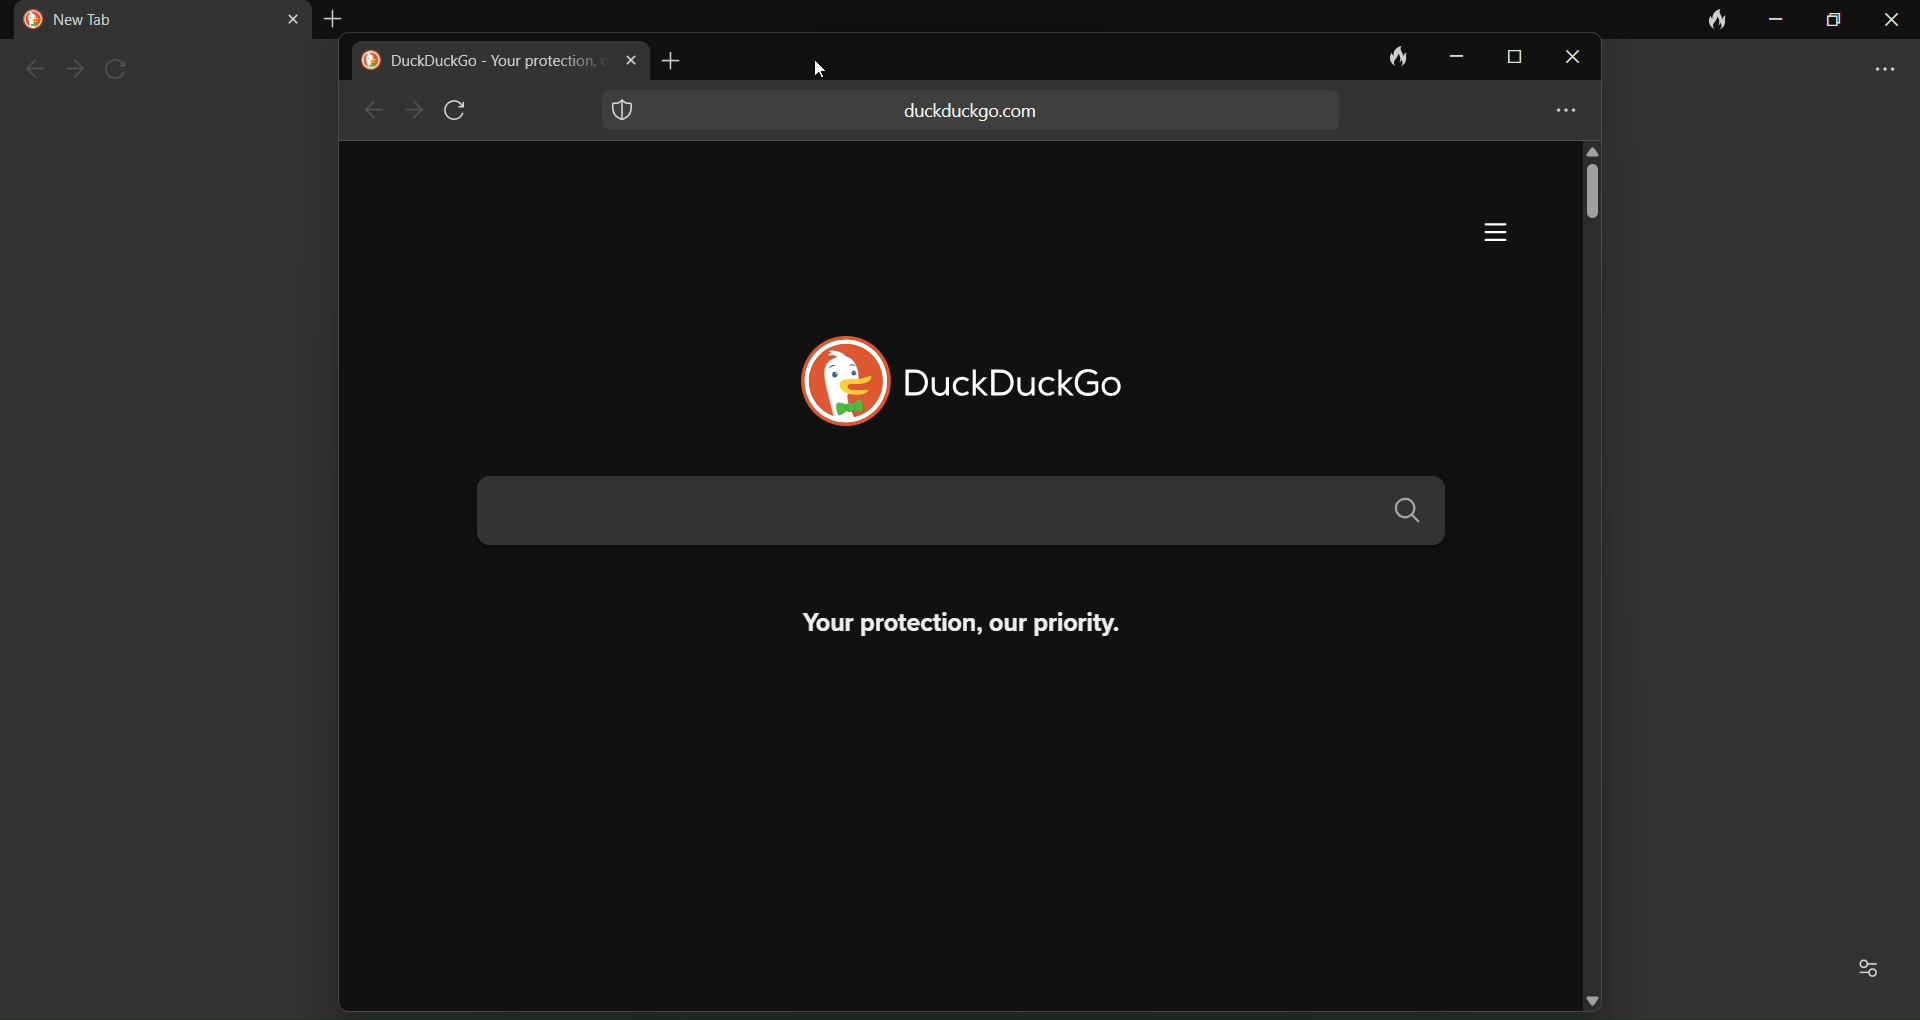 This screenshot has width=1920, height=1020. Describe the element at coordinates (1594, 209) in the screenshot. I see `scrollbar` at that location.